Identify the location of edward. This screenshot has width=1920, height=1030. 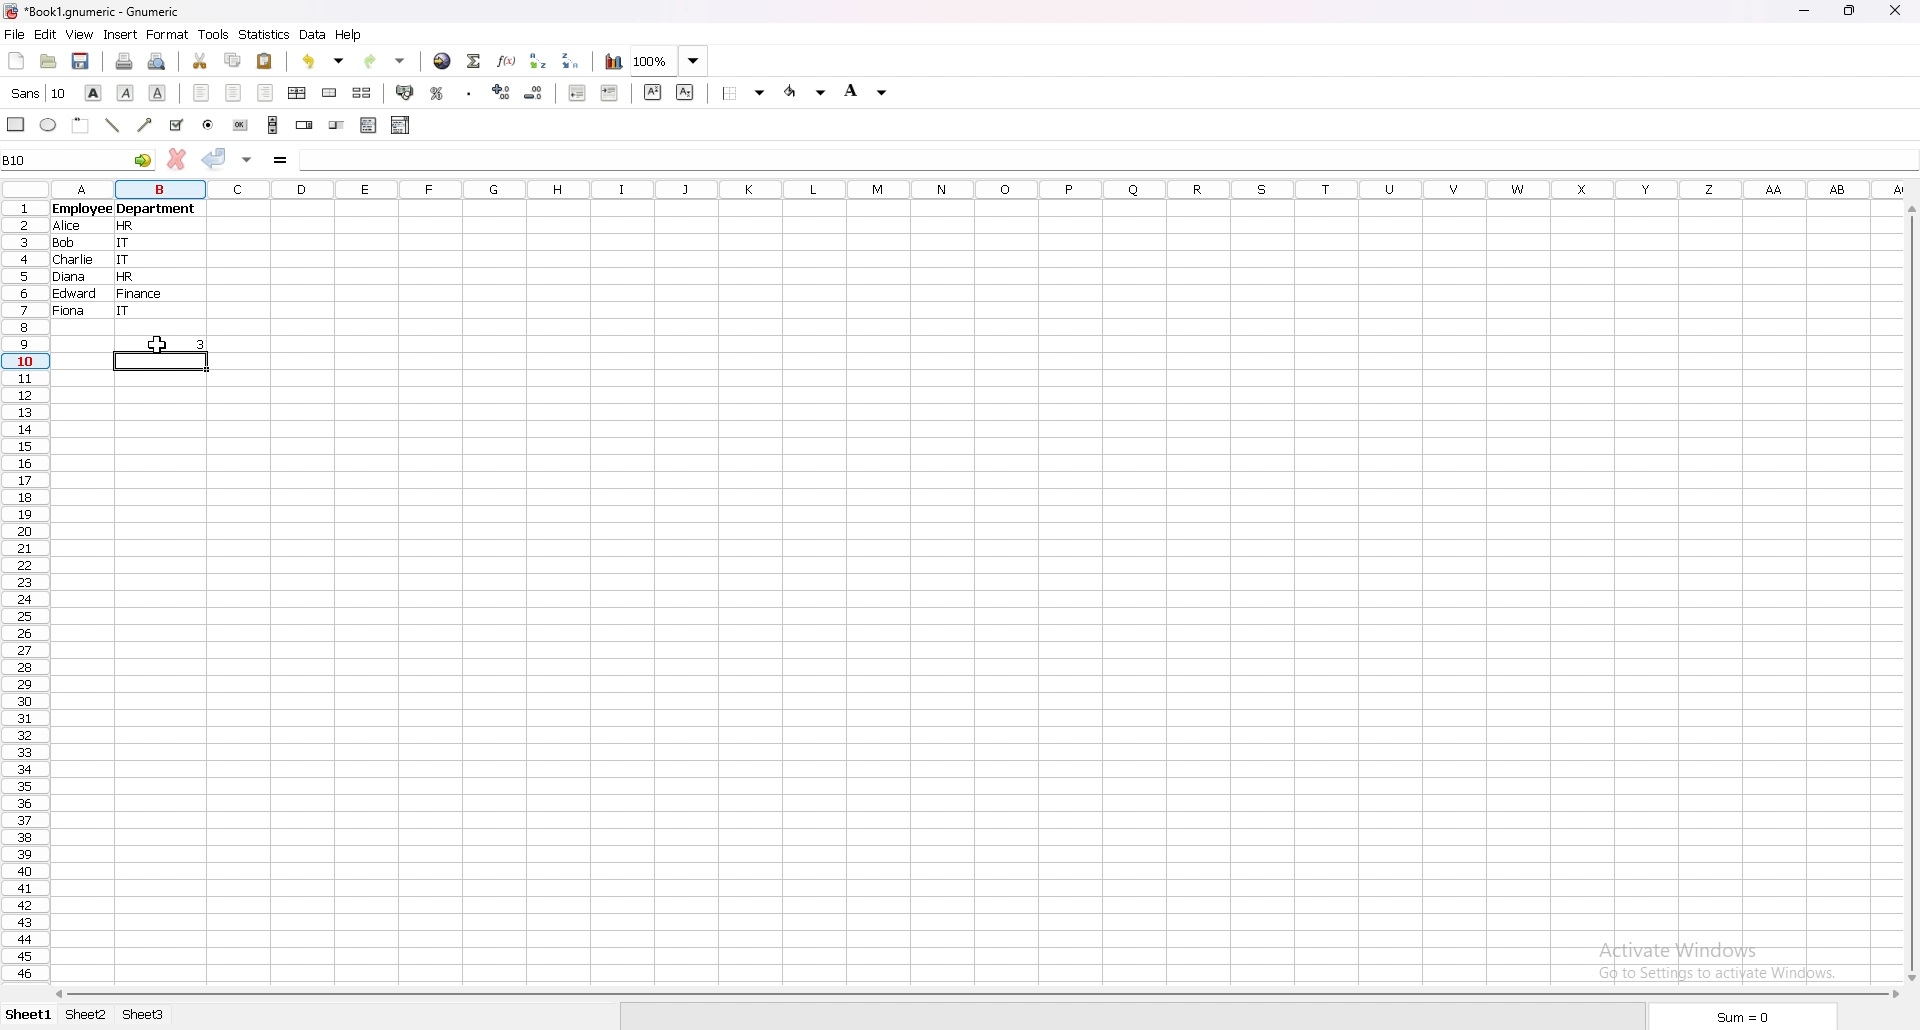
(74, 295).